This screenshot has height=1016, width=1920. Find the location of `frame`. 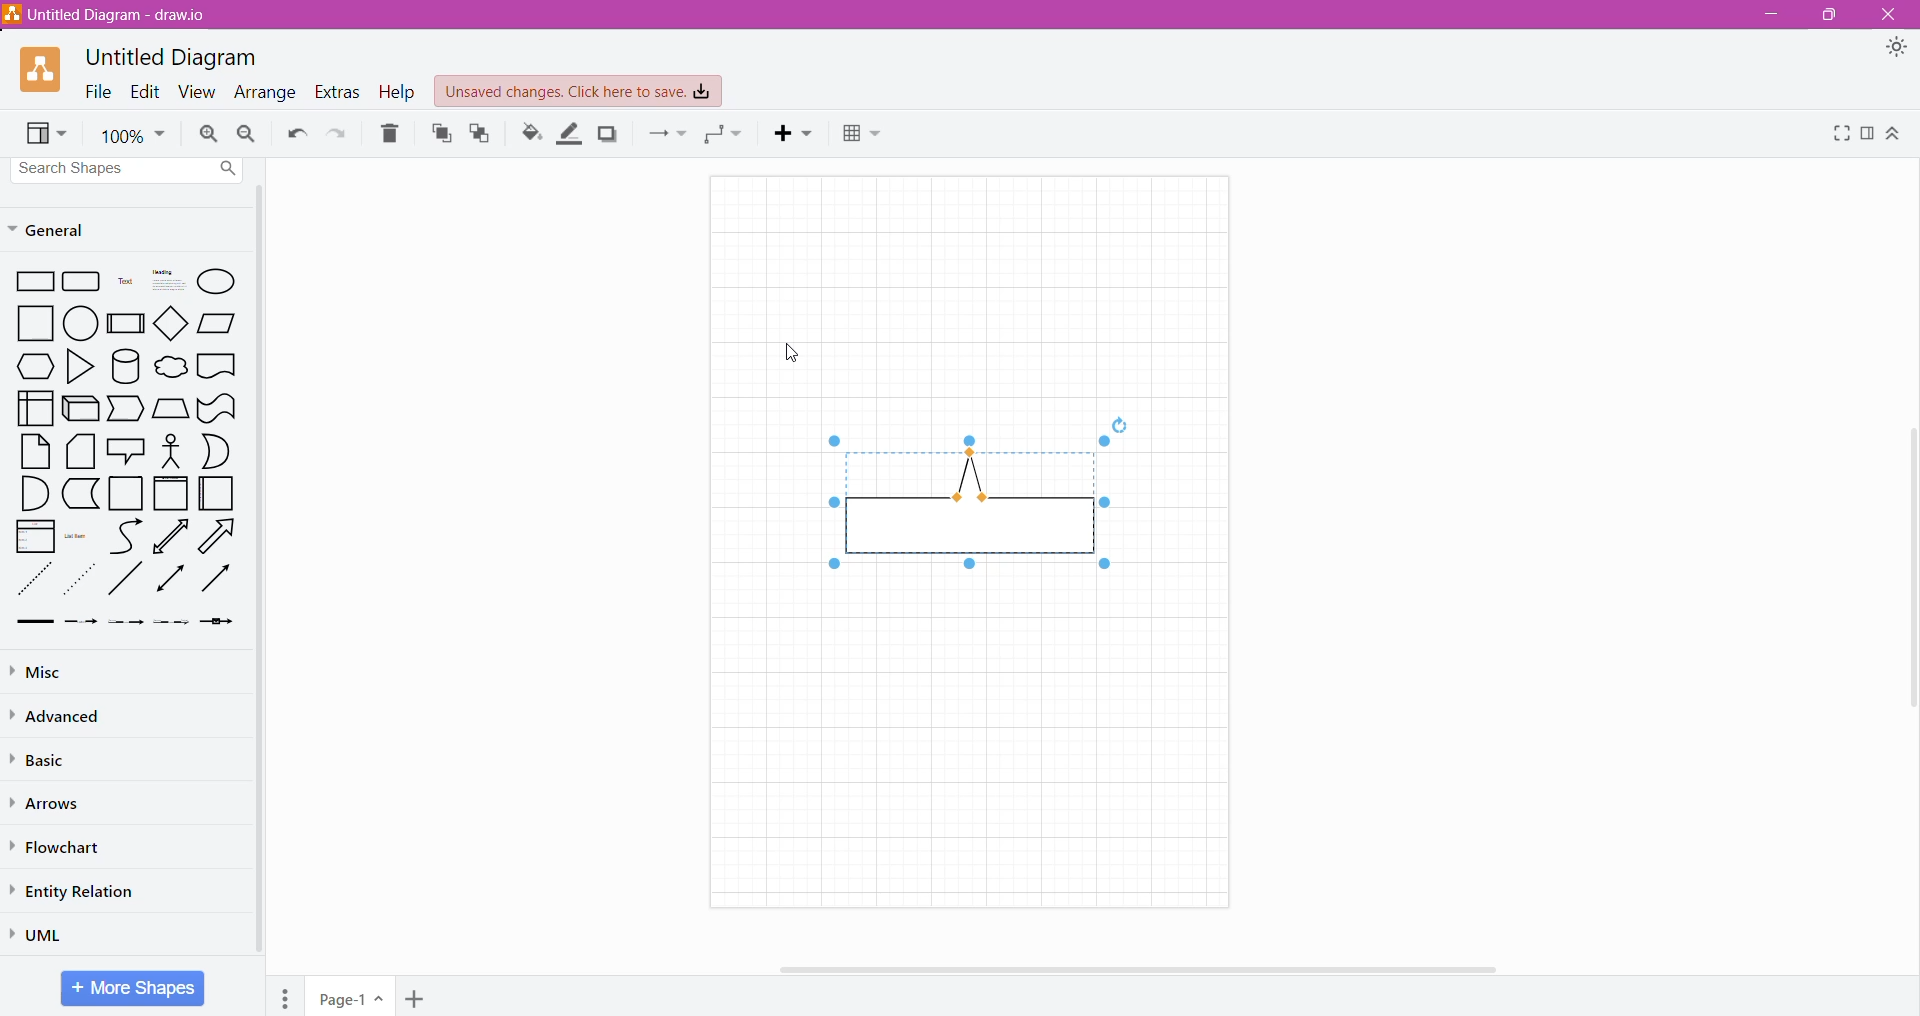

frame is located at coordinates (171, 493).